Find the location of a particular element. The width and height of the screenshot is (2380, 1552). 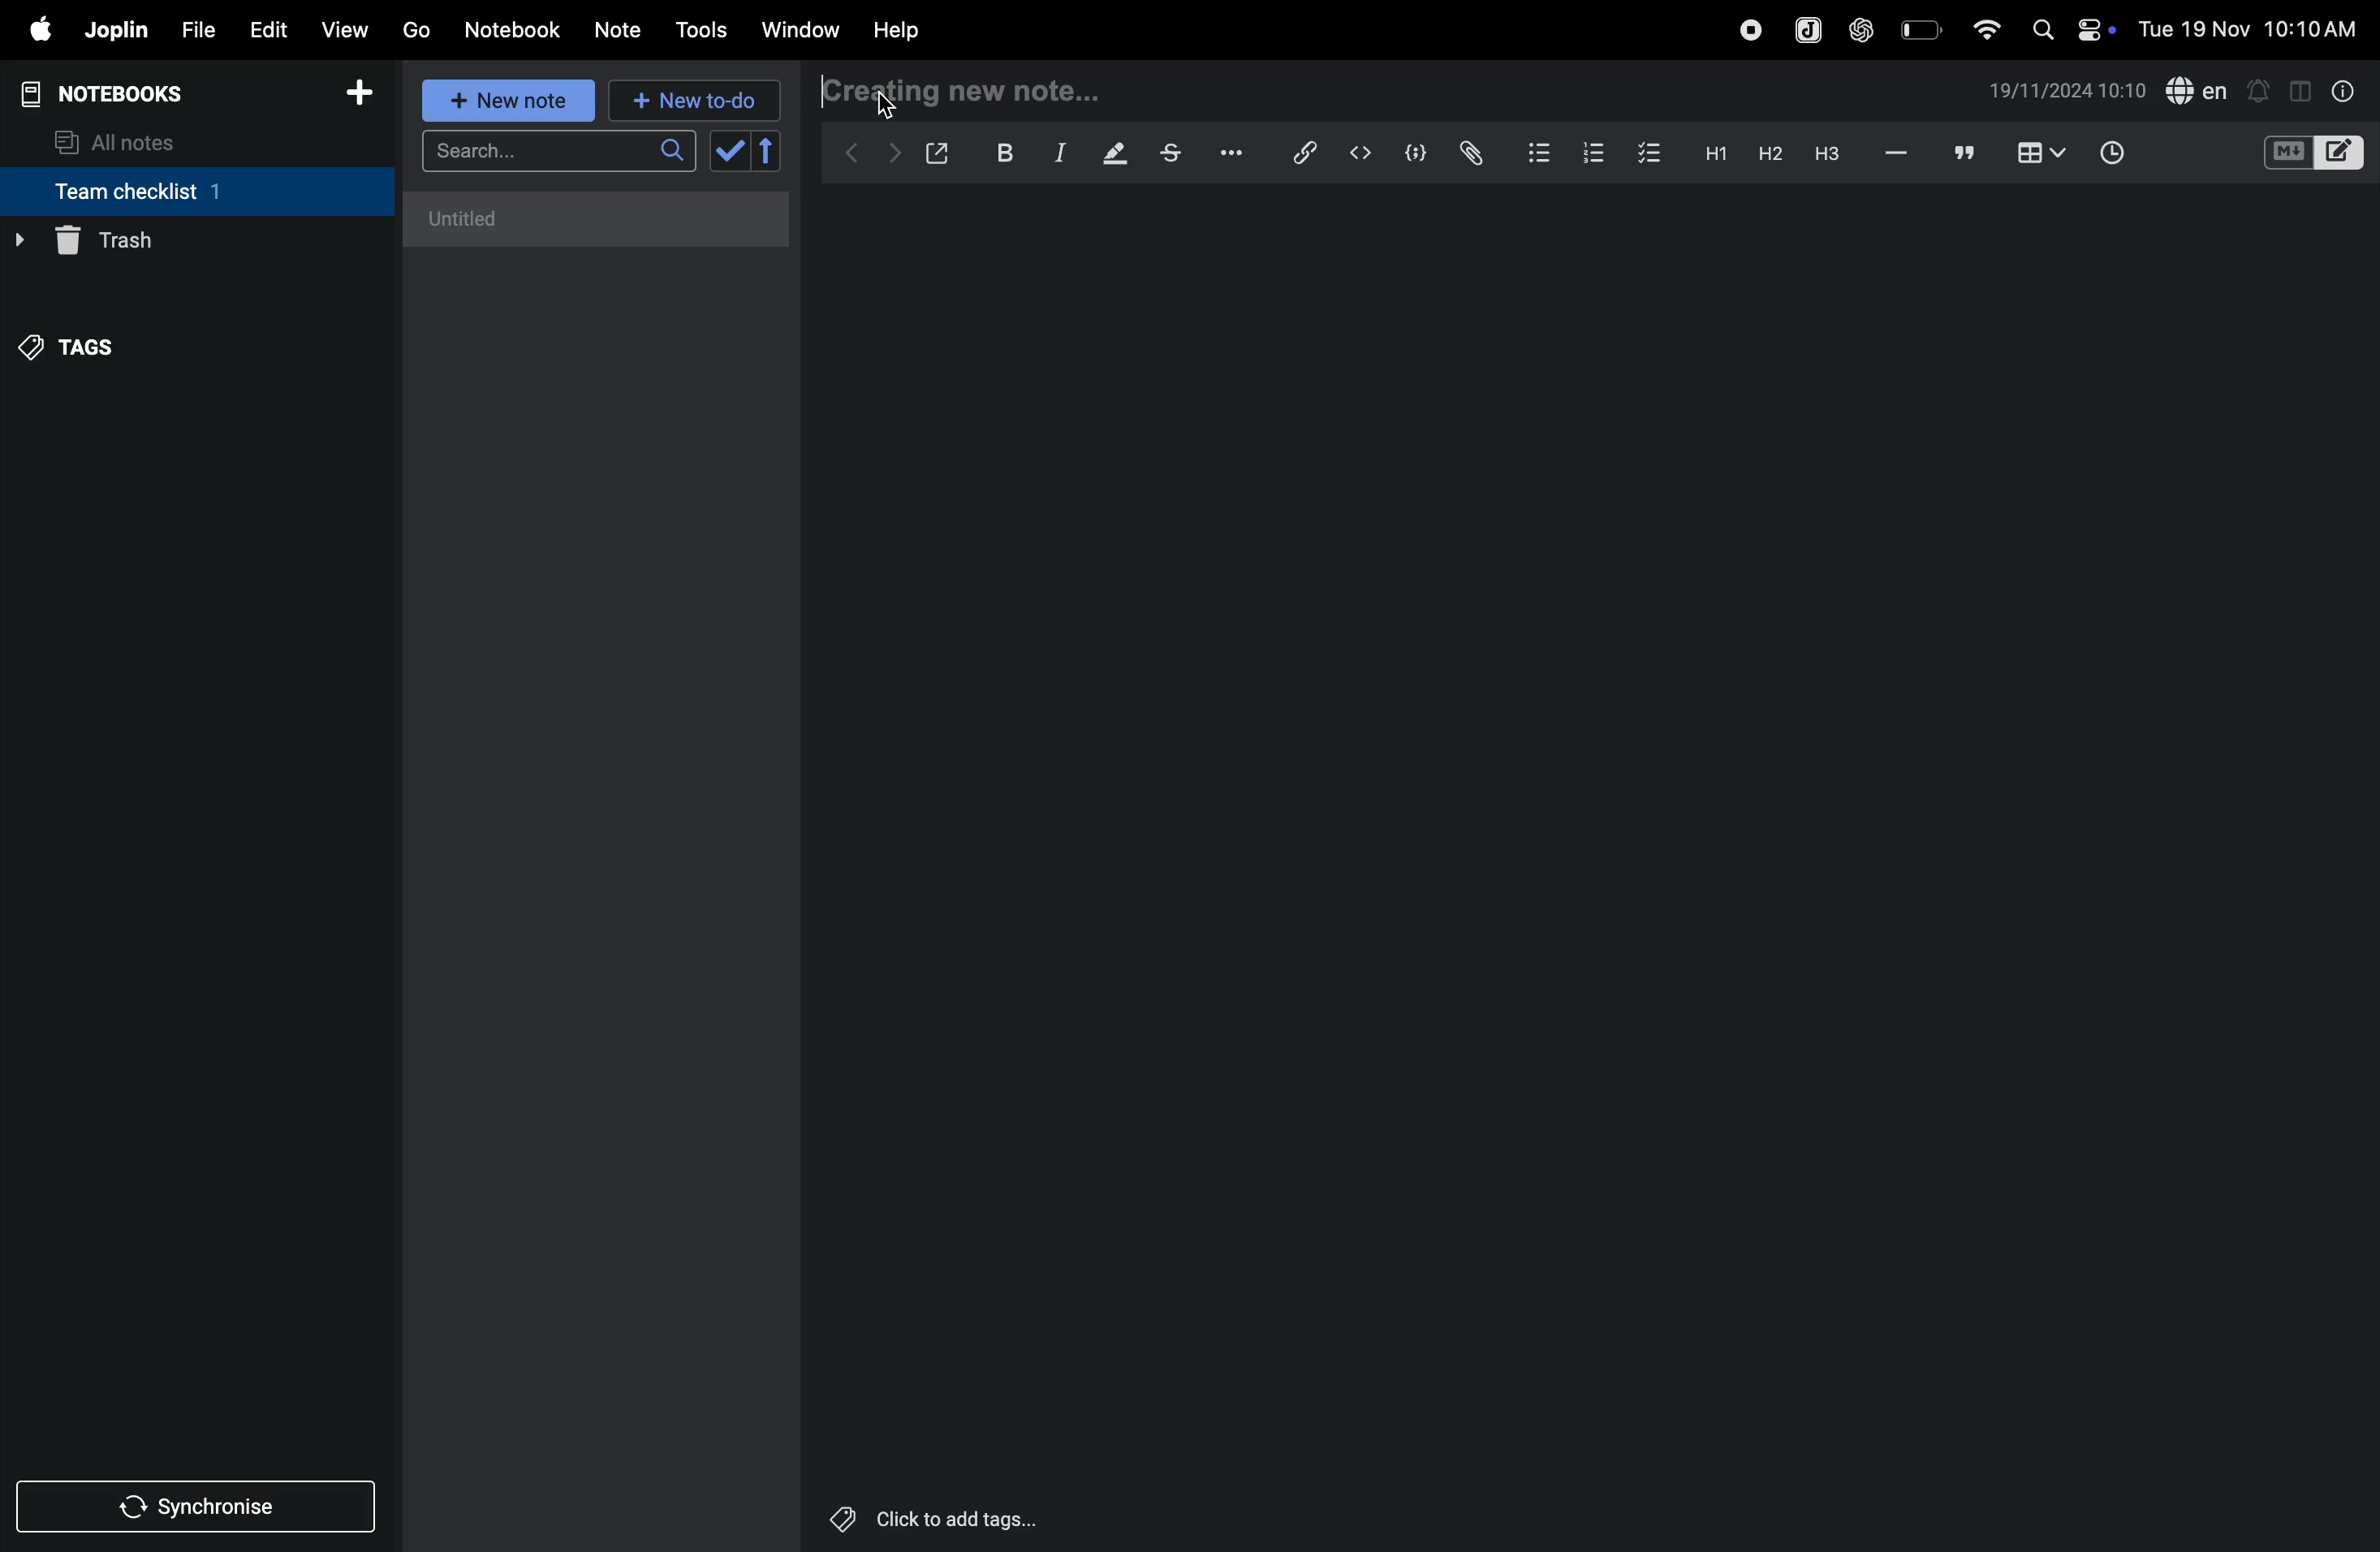

add is located at coordinates (368, 93).